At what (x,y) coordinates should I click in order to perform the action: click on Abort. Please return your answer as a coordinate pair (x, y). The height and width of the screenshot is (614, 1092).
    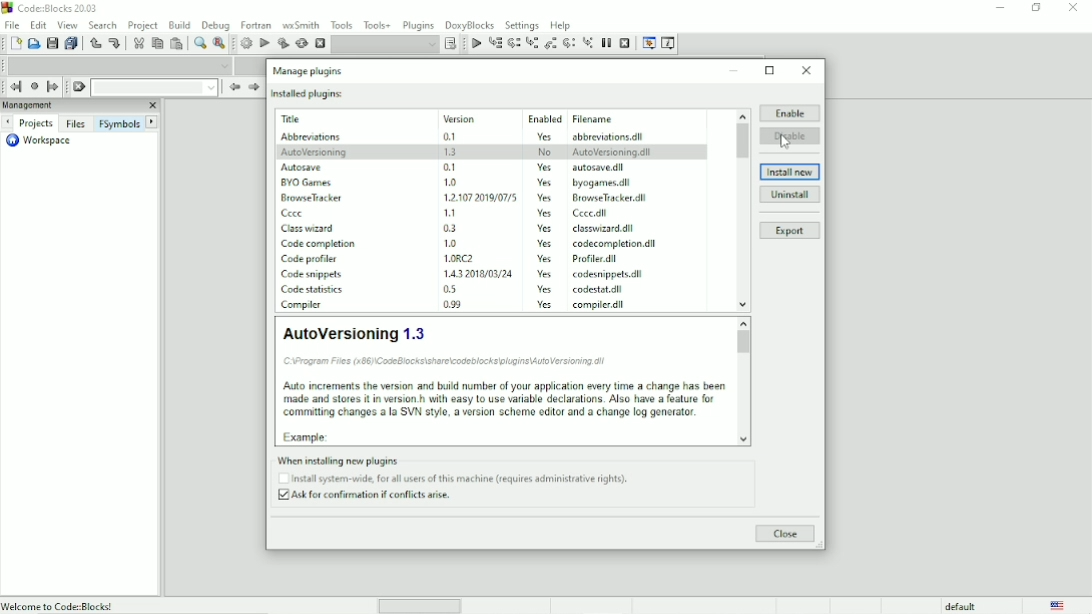
    Looking at the image, I should click on (320, 44).